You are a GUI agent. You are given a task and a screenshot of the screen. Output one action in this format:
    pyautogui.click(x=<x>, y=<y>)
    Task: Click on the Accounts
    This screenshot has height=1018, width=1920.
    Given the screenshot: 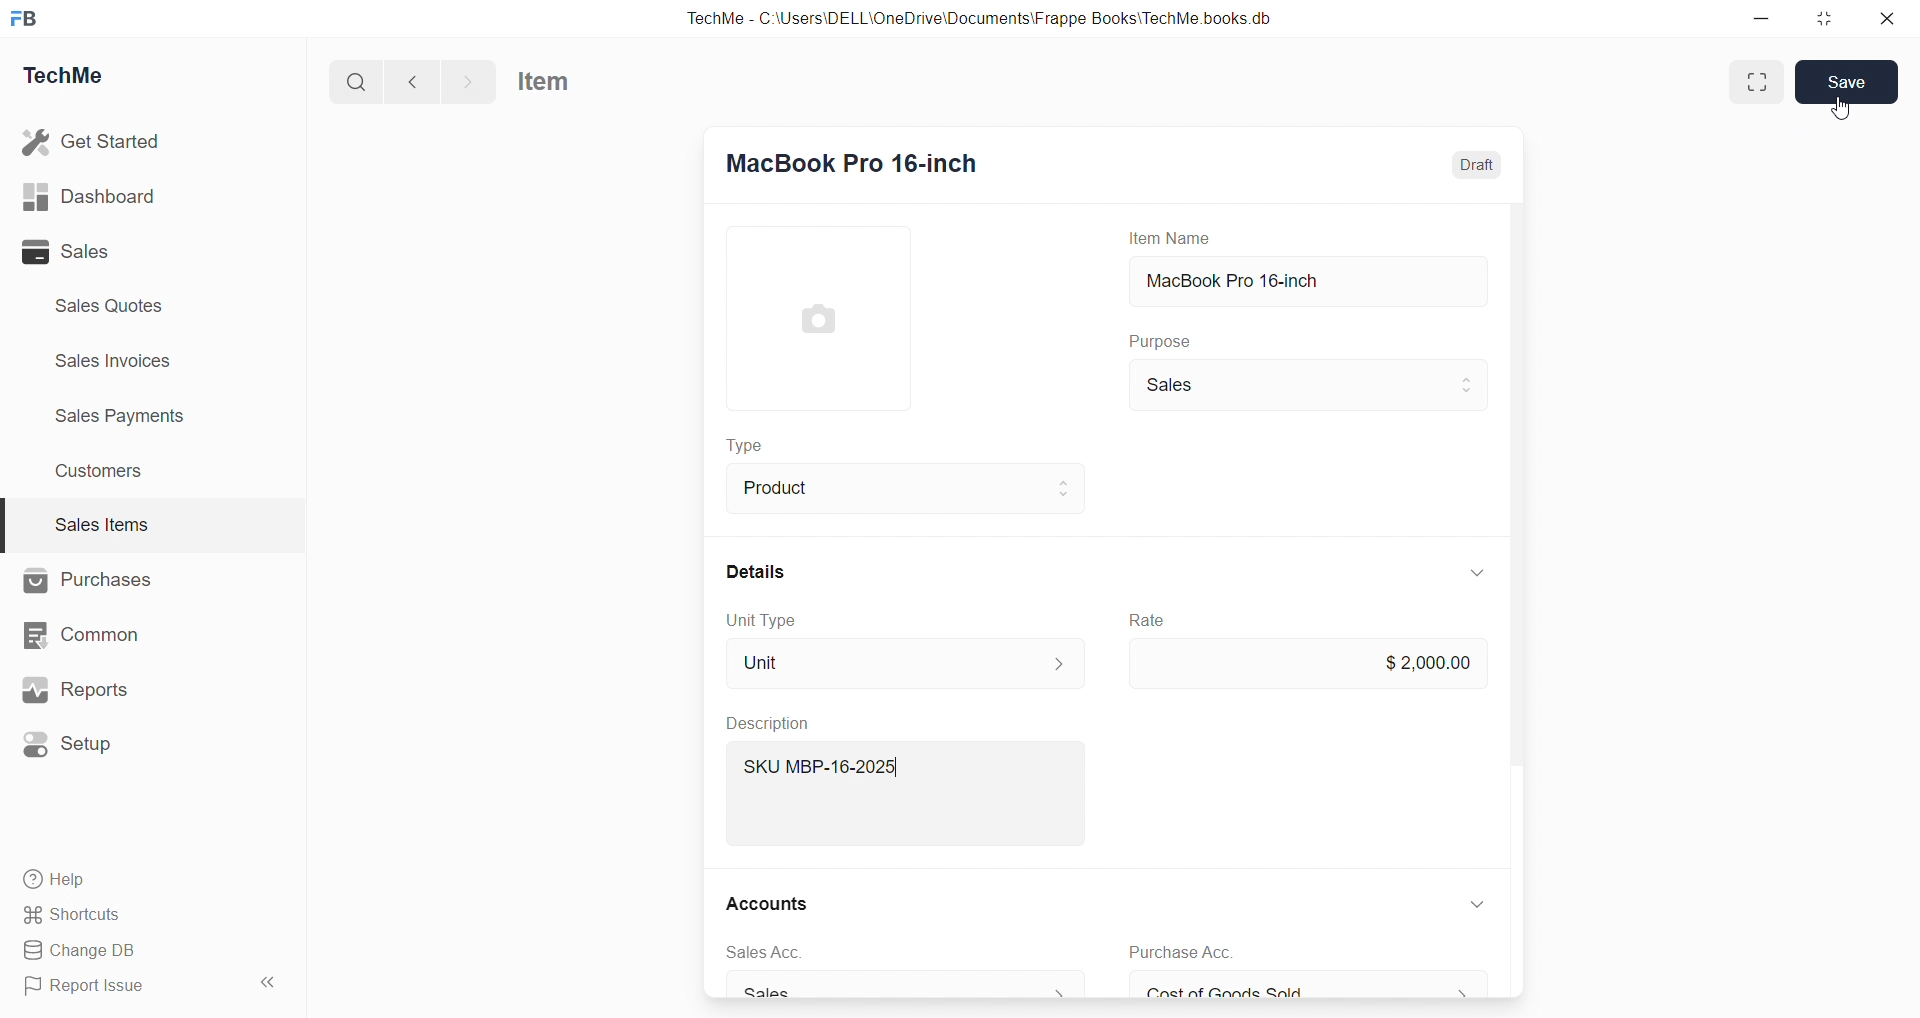 What is the action you would take?
    pyautogui.click(x=766, y=903)
    